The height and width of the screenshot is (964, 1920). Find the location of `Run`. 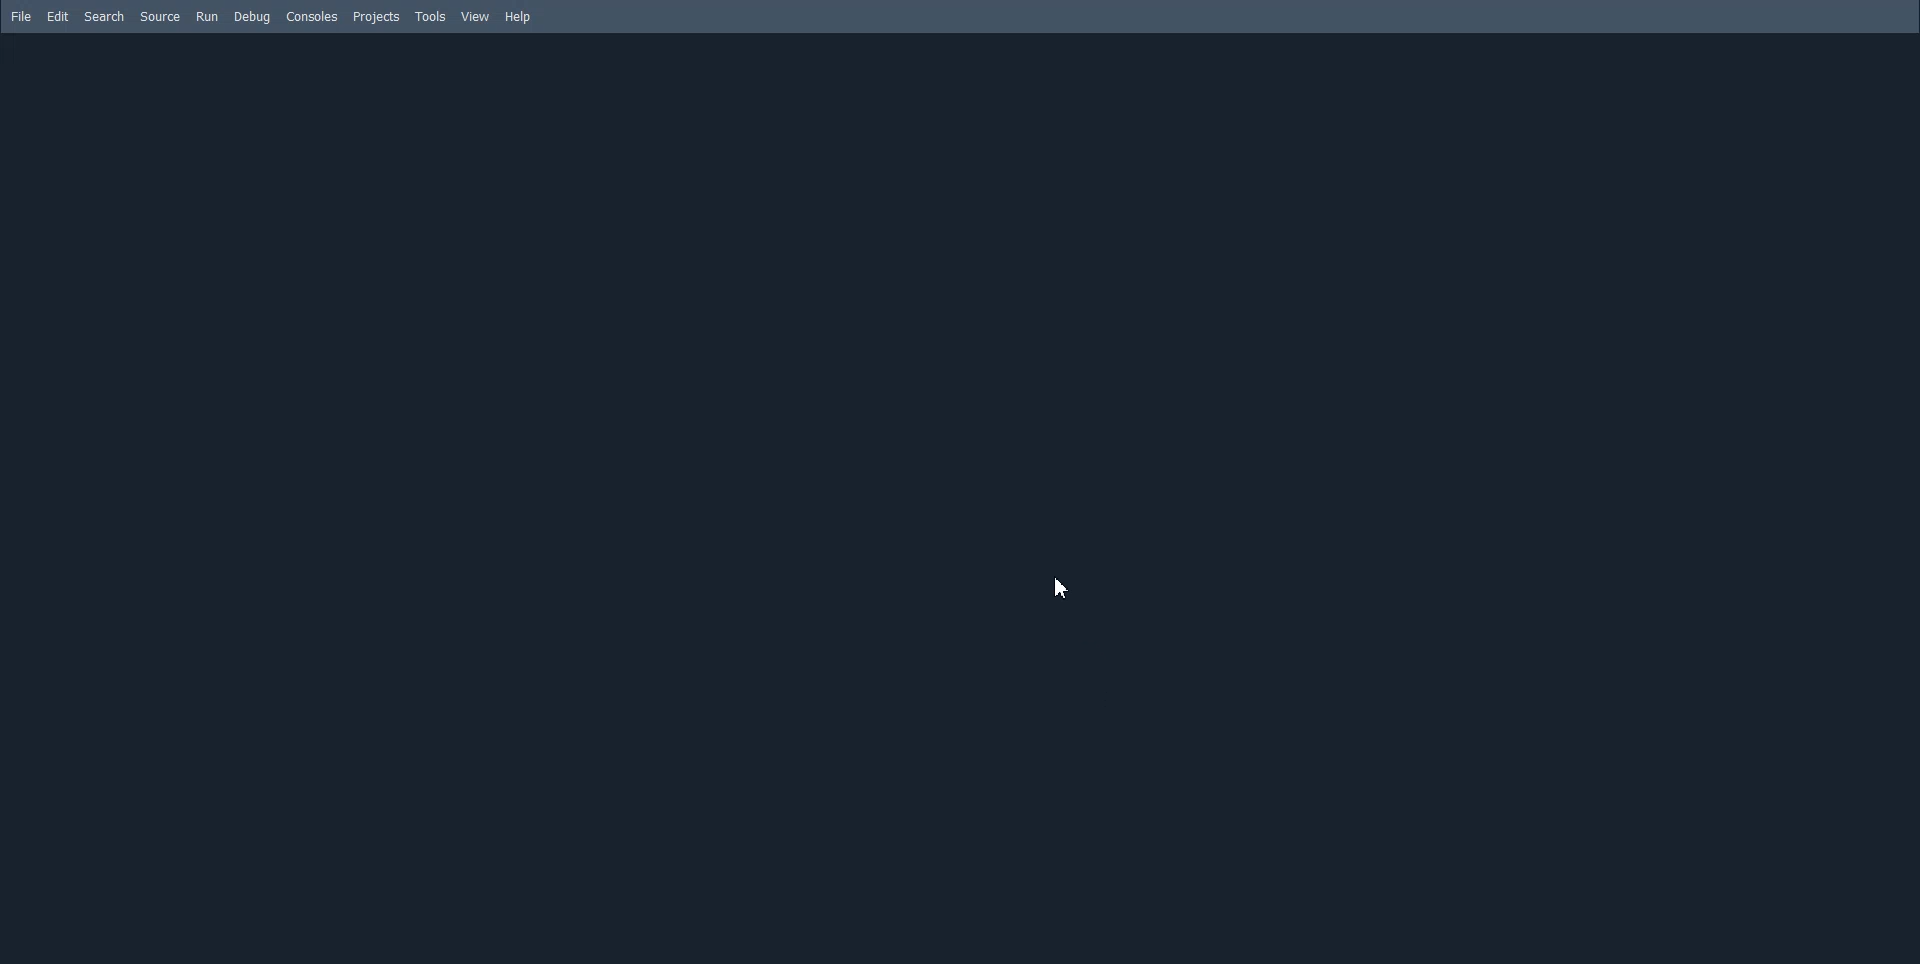

Run is located at coordinates (206, 17).